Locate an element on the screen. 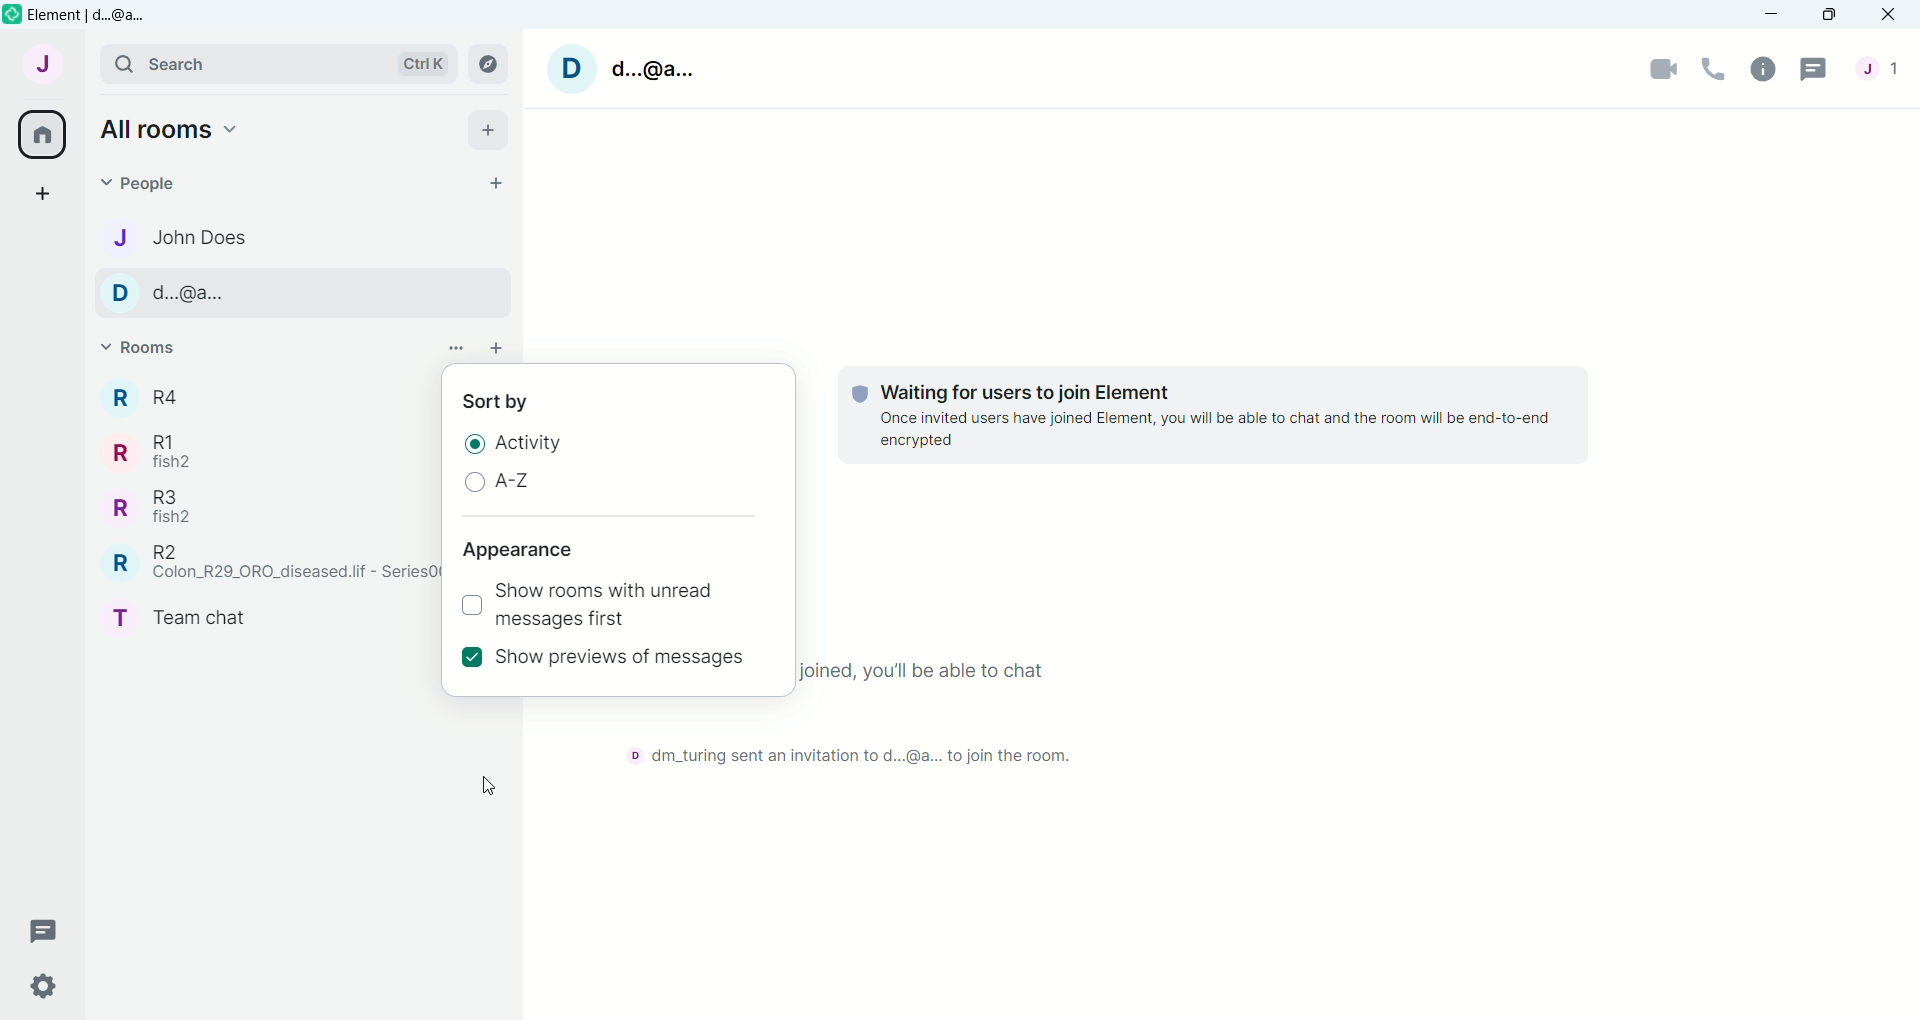  Waiting for users to join Element Once invited users have joined Element, you will be able to chat and the room will be end-to-end encrypted is located at coordinates (1212, 416).